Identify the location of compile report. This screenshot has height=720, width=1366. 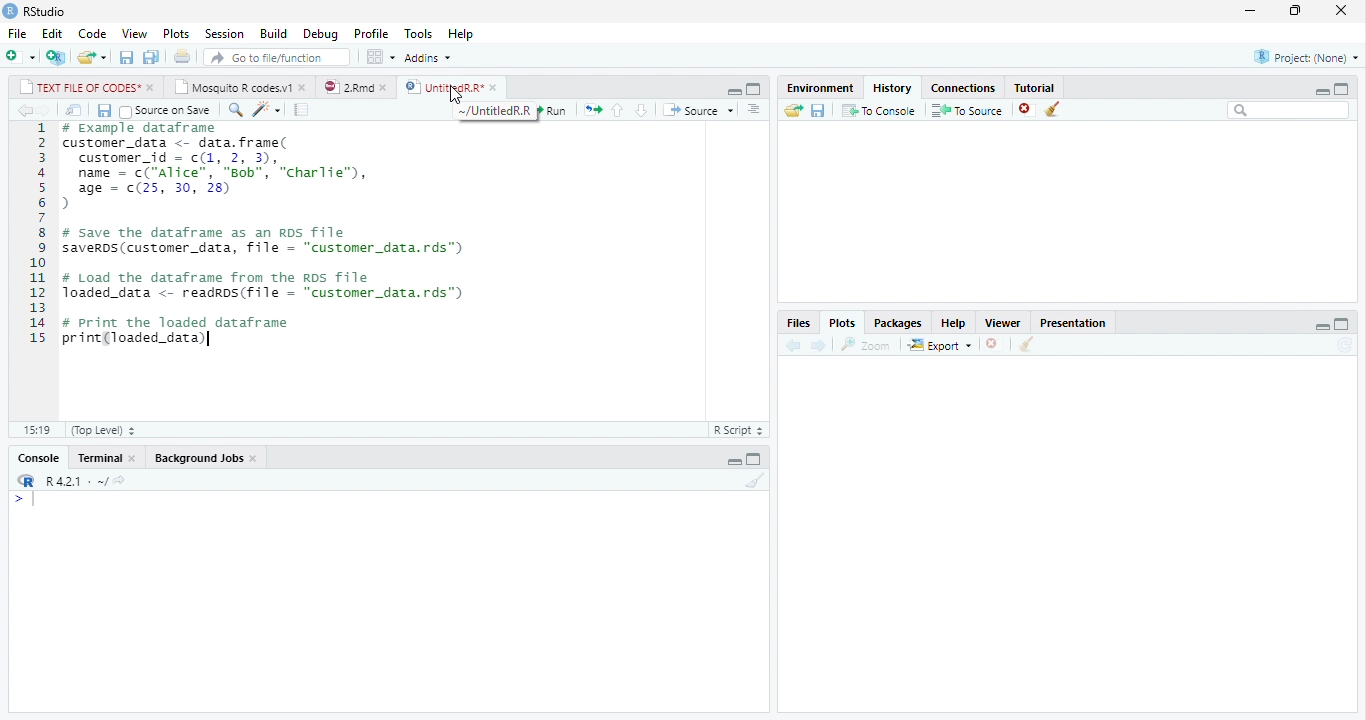
(301, 110).